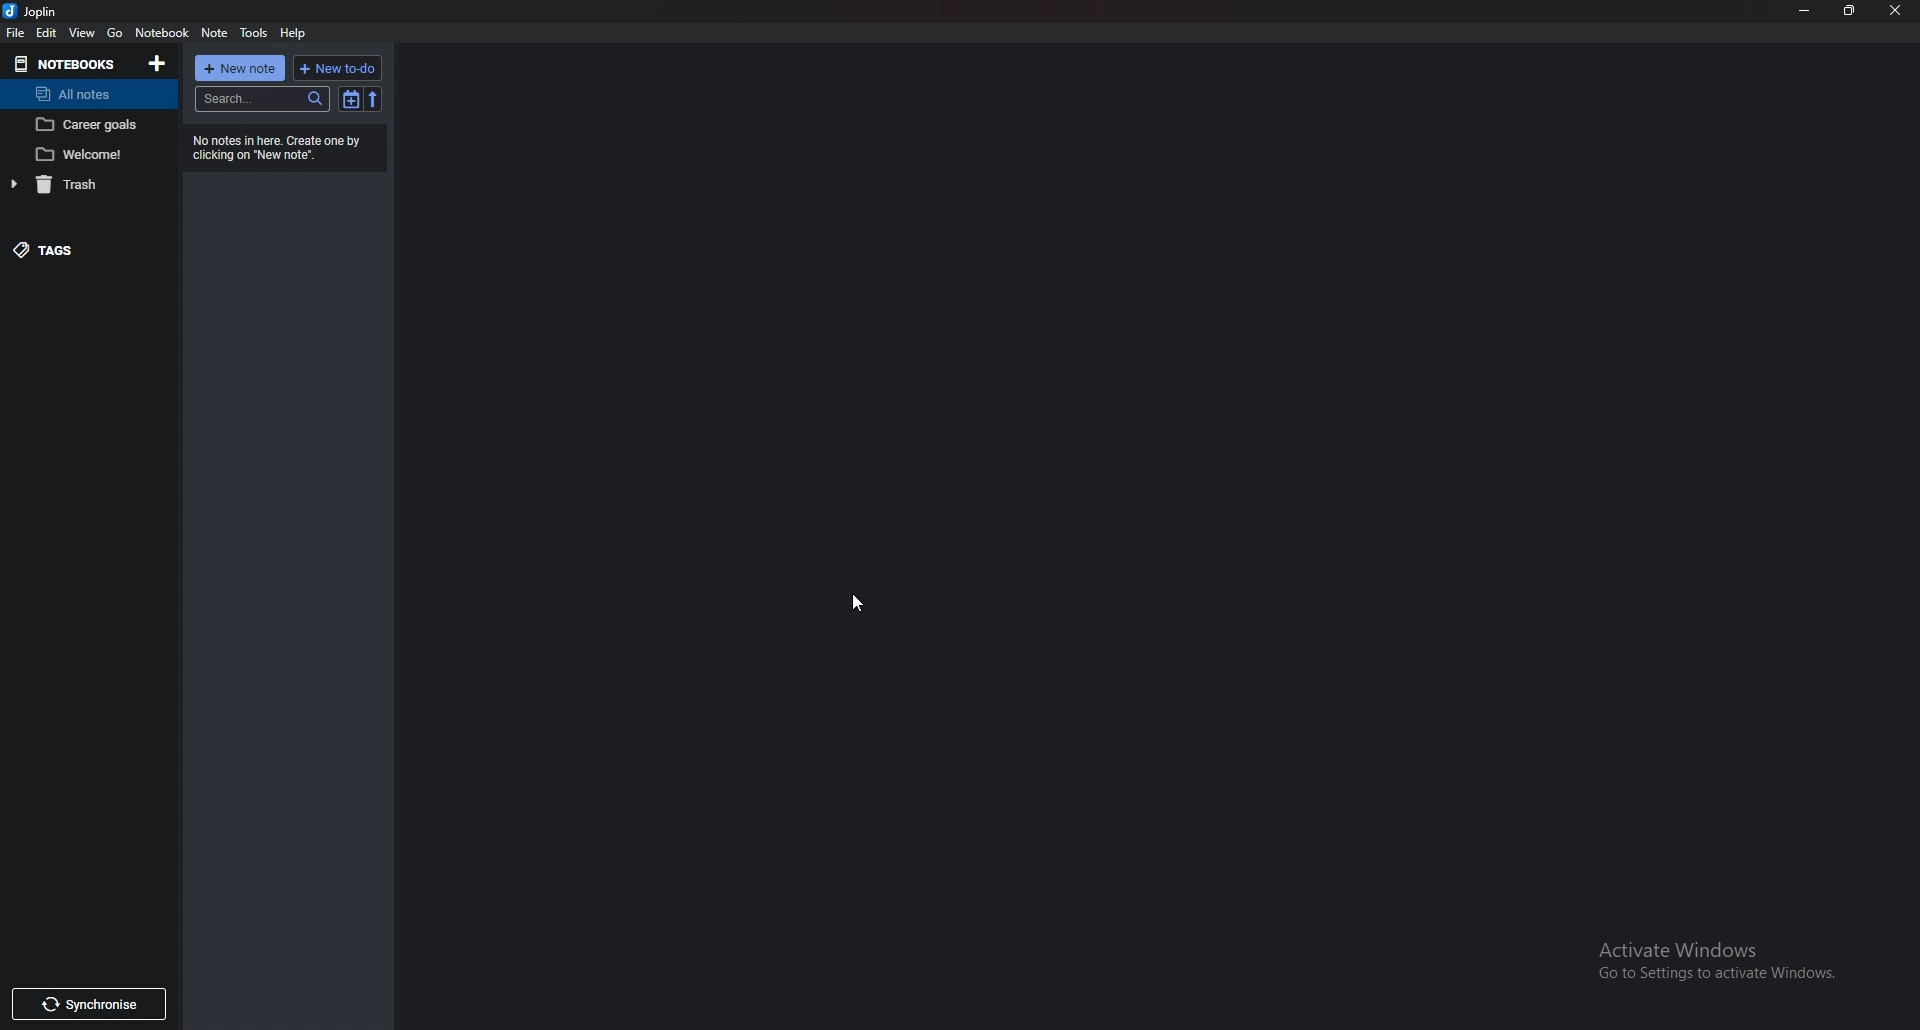 This screenshot has width=1920, height=1030. Describe the element at coordinates (82, 94) in the screenshot. I see `all notes` at that location.